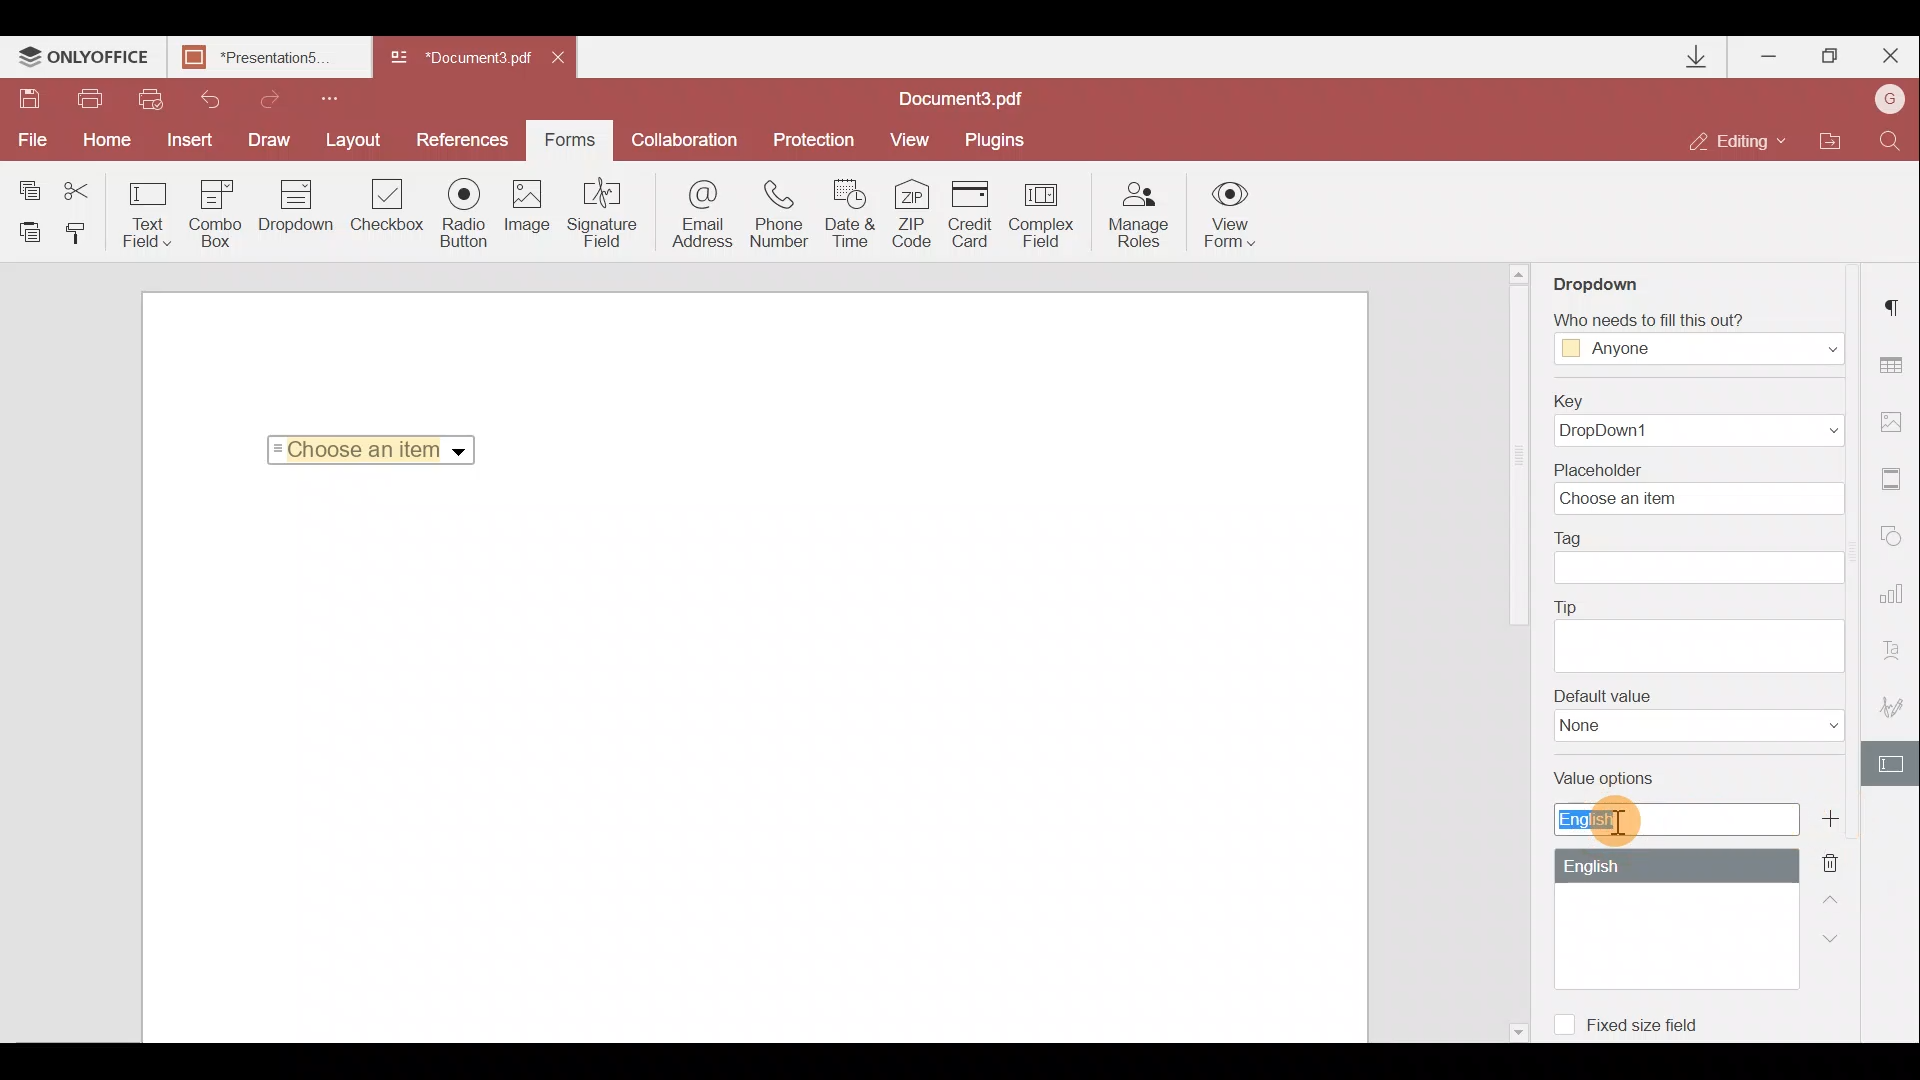 The image size is (1920, 1080). I want to click on Key, so click(1691, 420).